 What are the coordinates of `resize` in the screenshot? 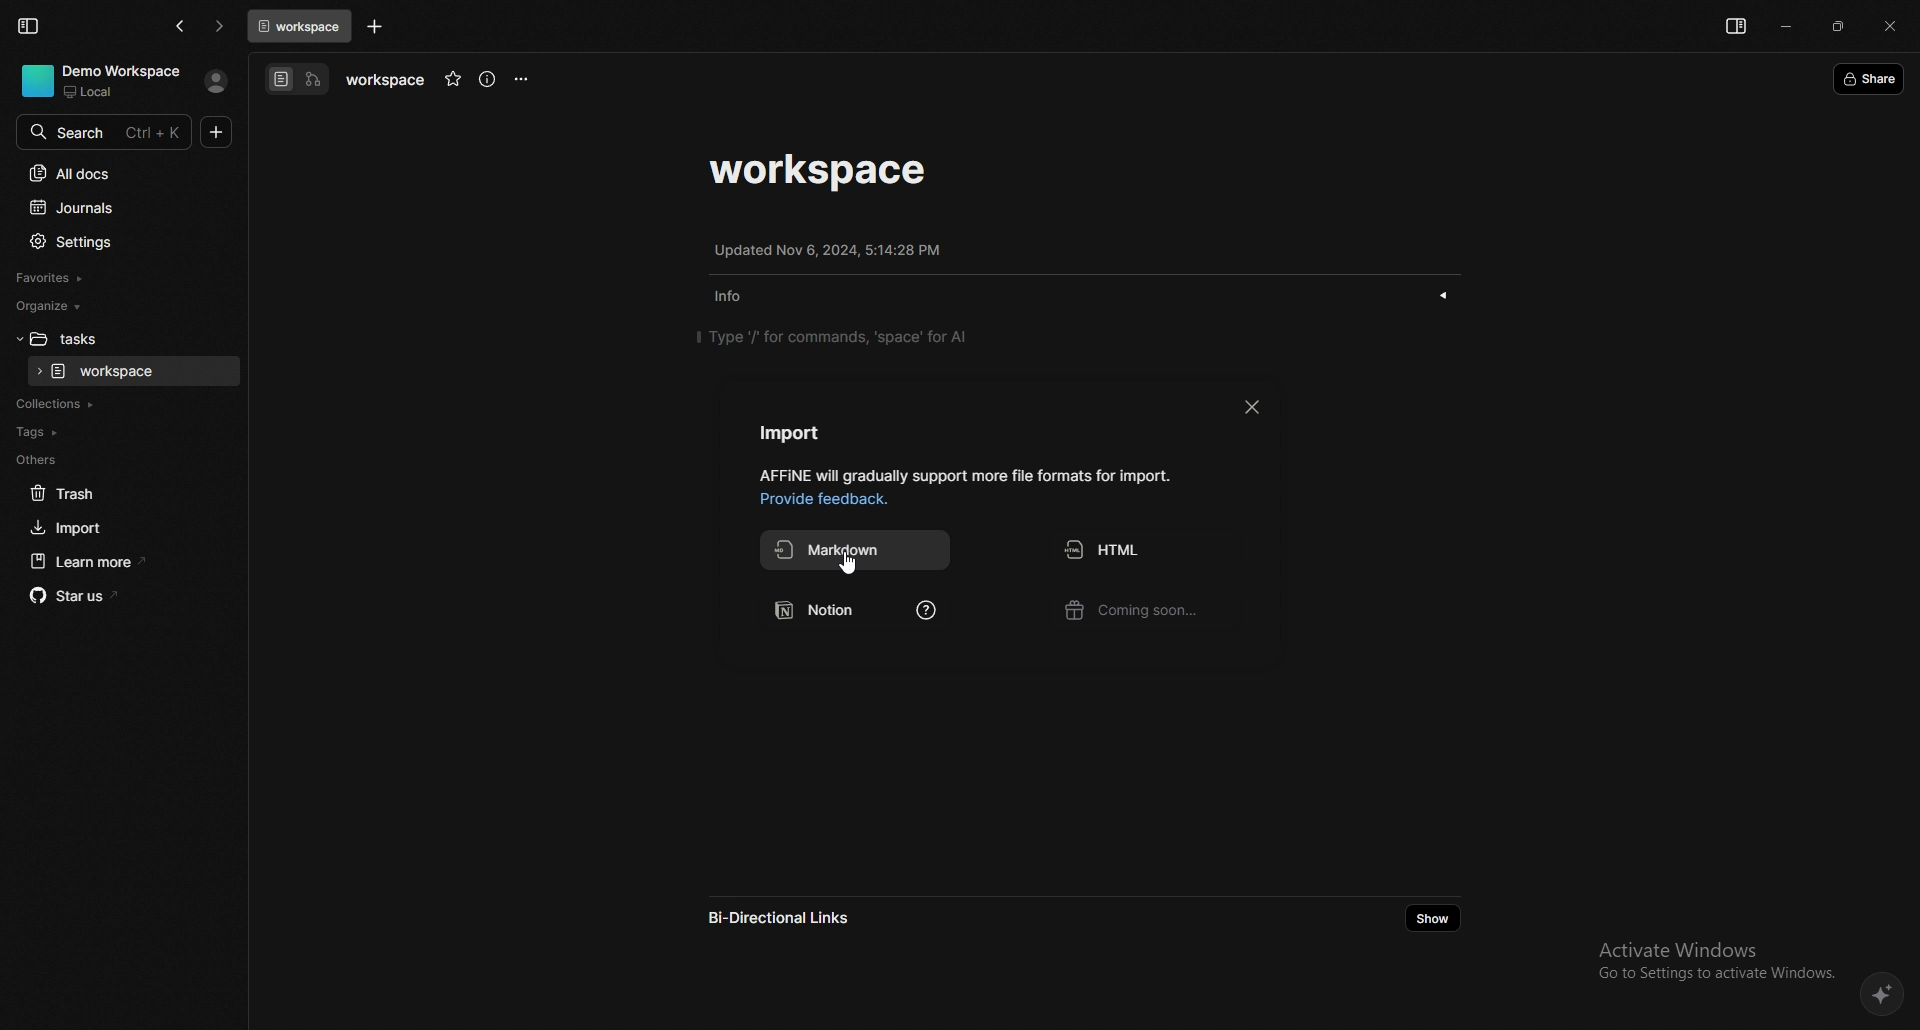 It's located at (1839, 27).